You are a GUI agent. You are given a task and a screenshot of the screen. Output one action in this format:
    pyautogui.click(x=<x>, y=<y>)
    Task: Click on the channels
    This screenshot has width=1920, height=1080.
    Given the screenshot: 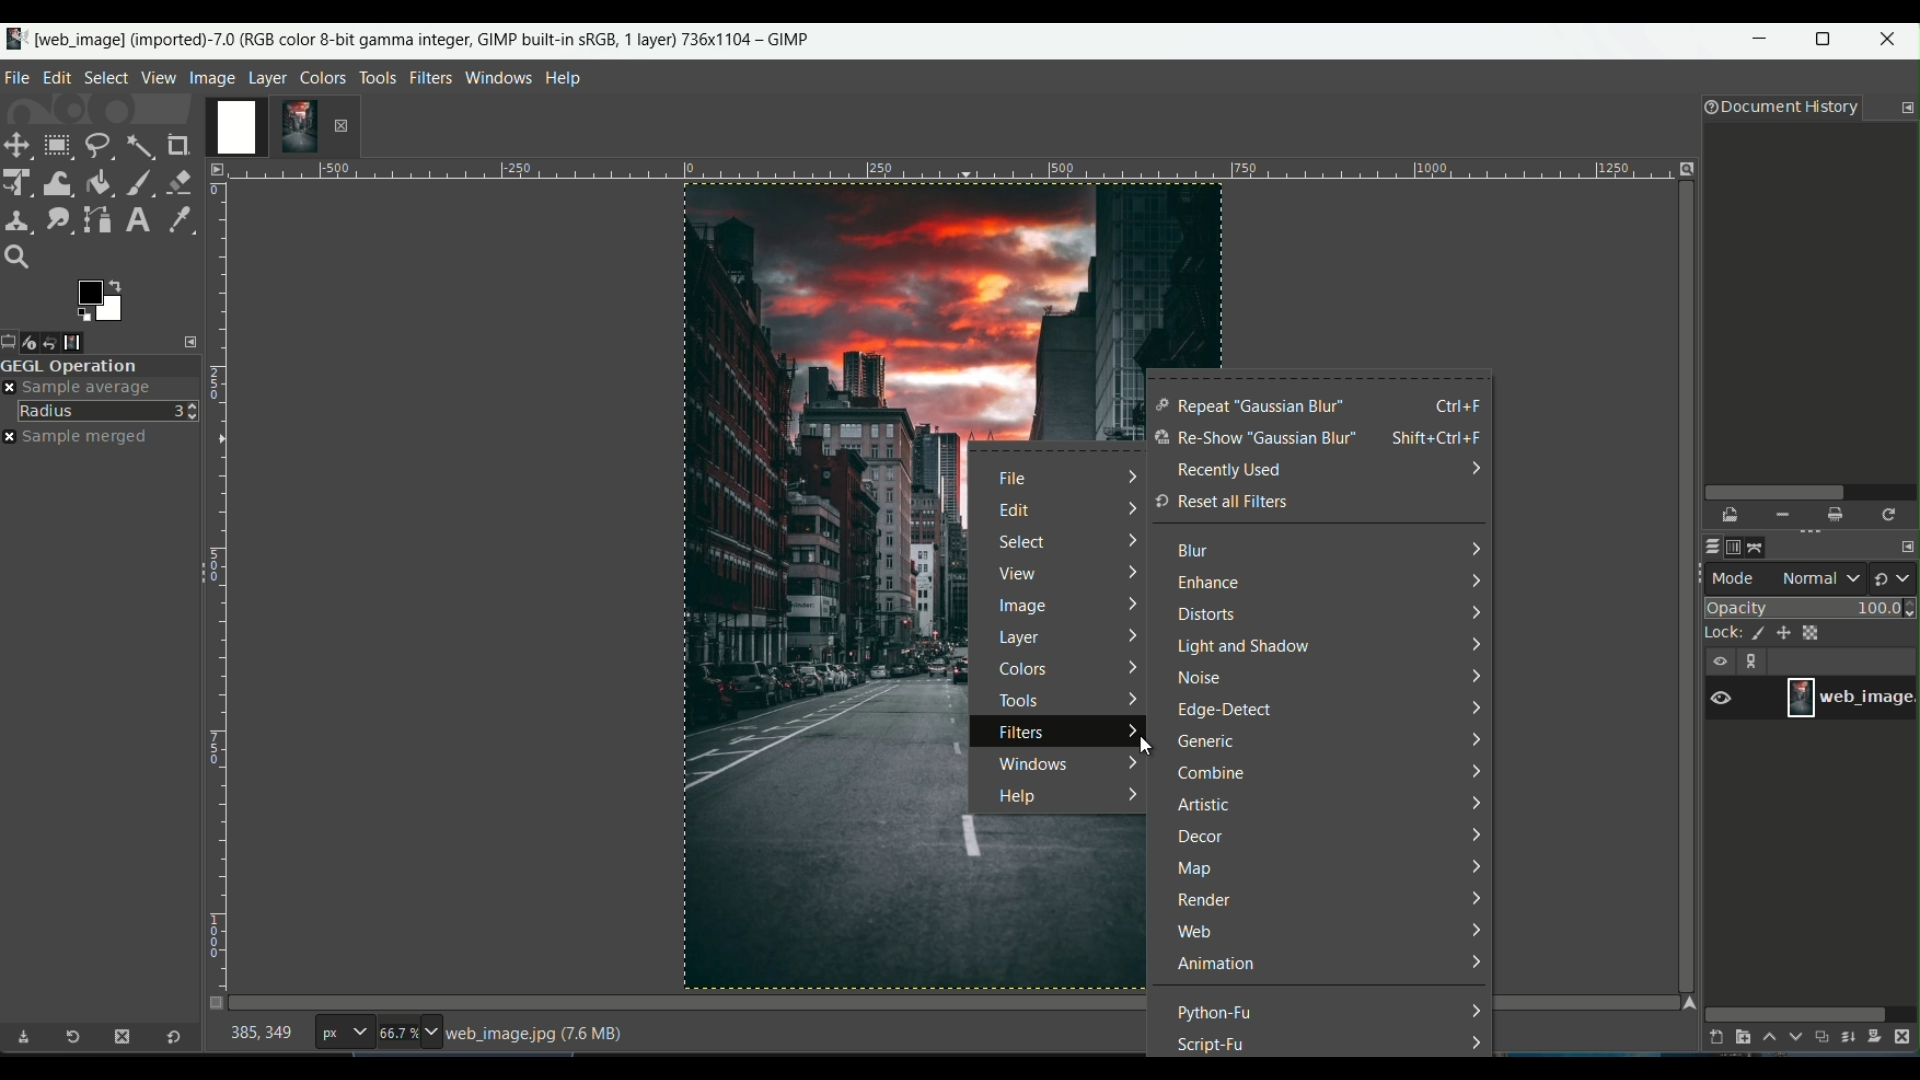 What is the action you would take?
    pyautogui.click(x=1735, y=547)
    